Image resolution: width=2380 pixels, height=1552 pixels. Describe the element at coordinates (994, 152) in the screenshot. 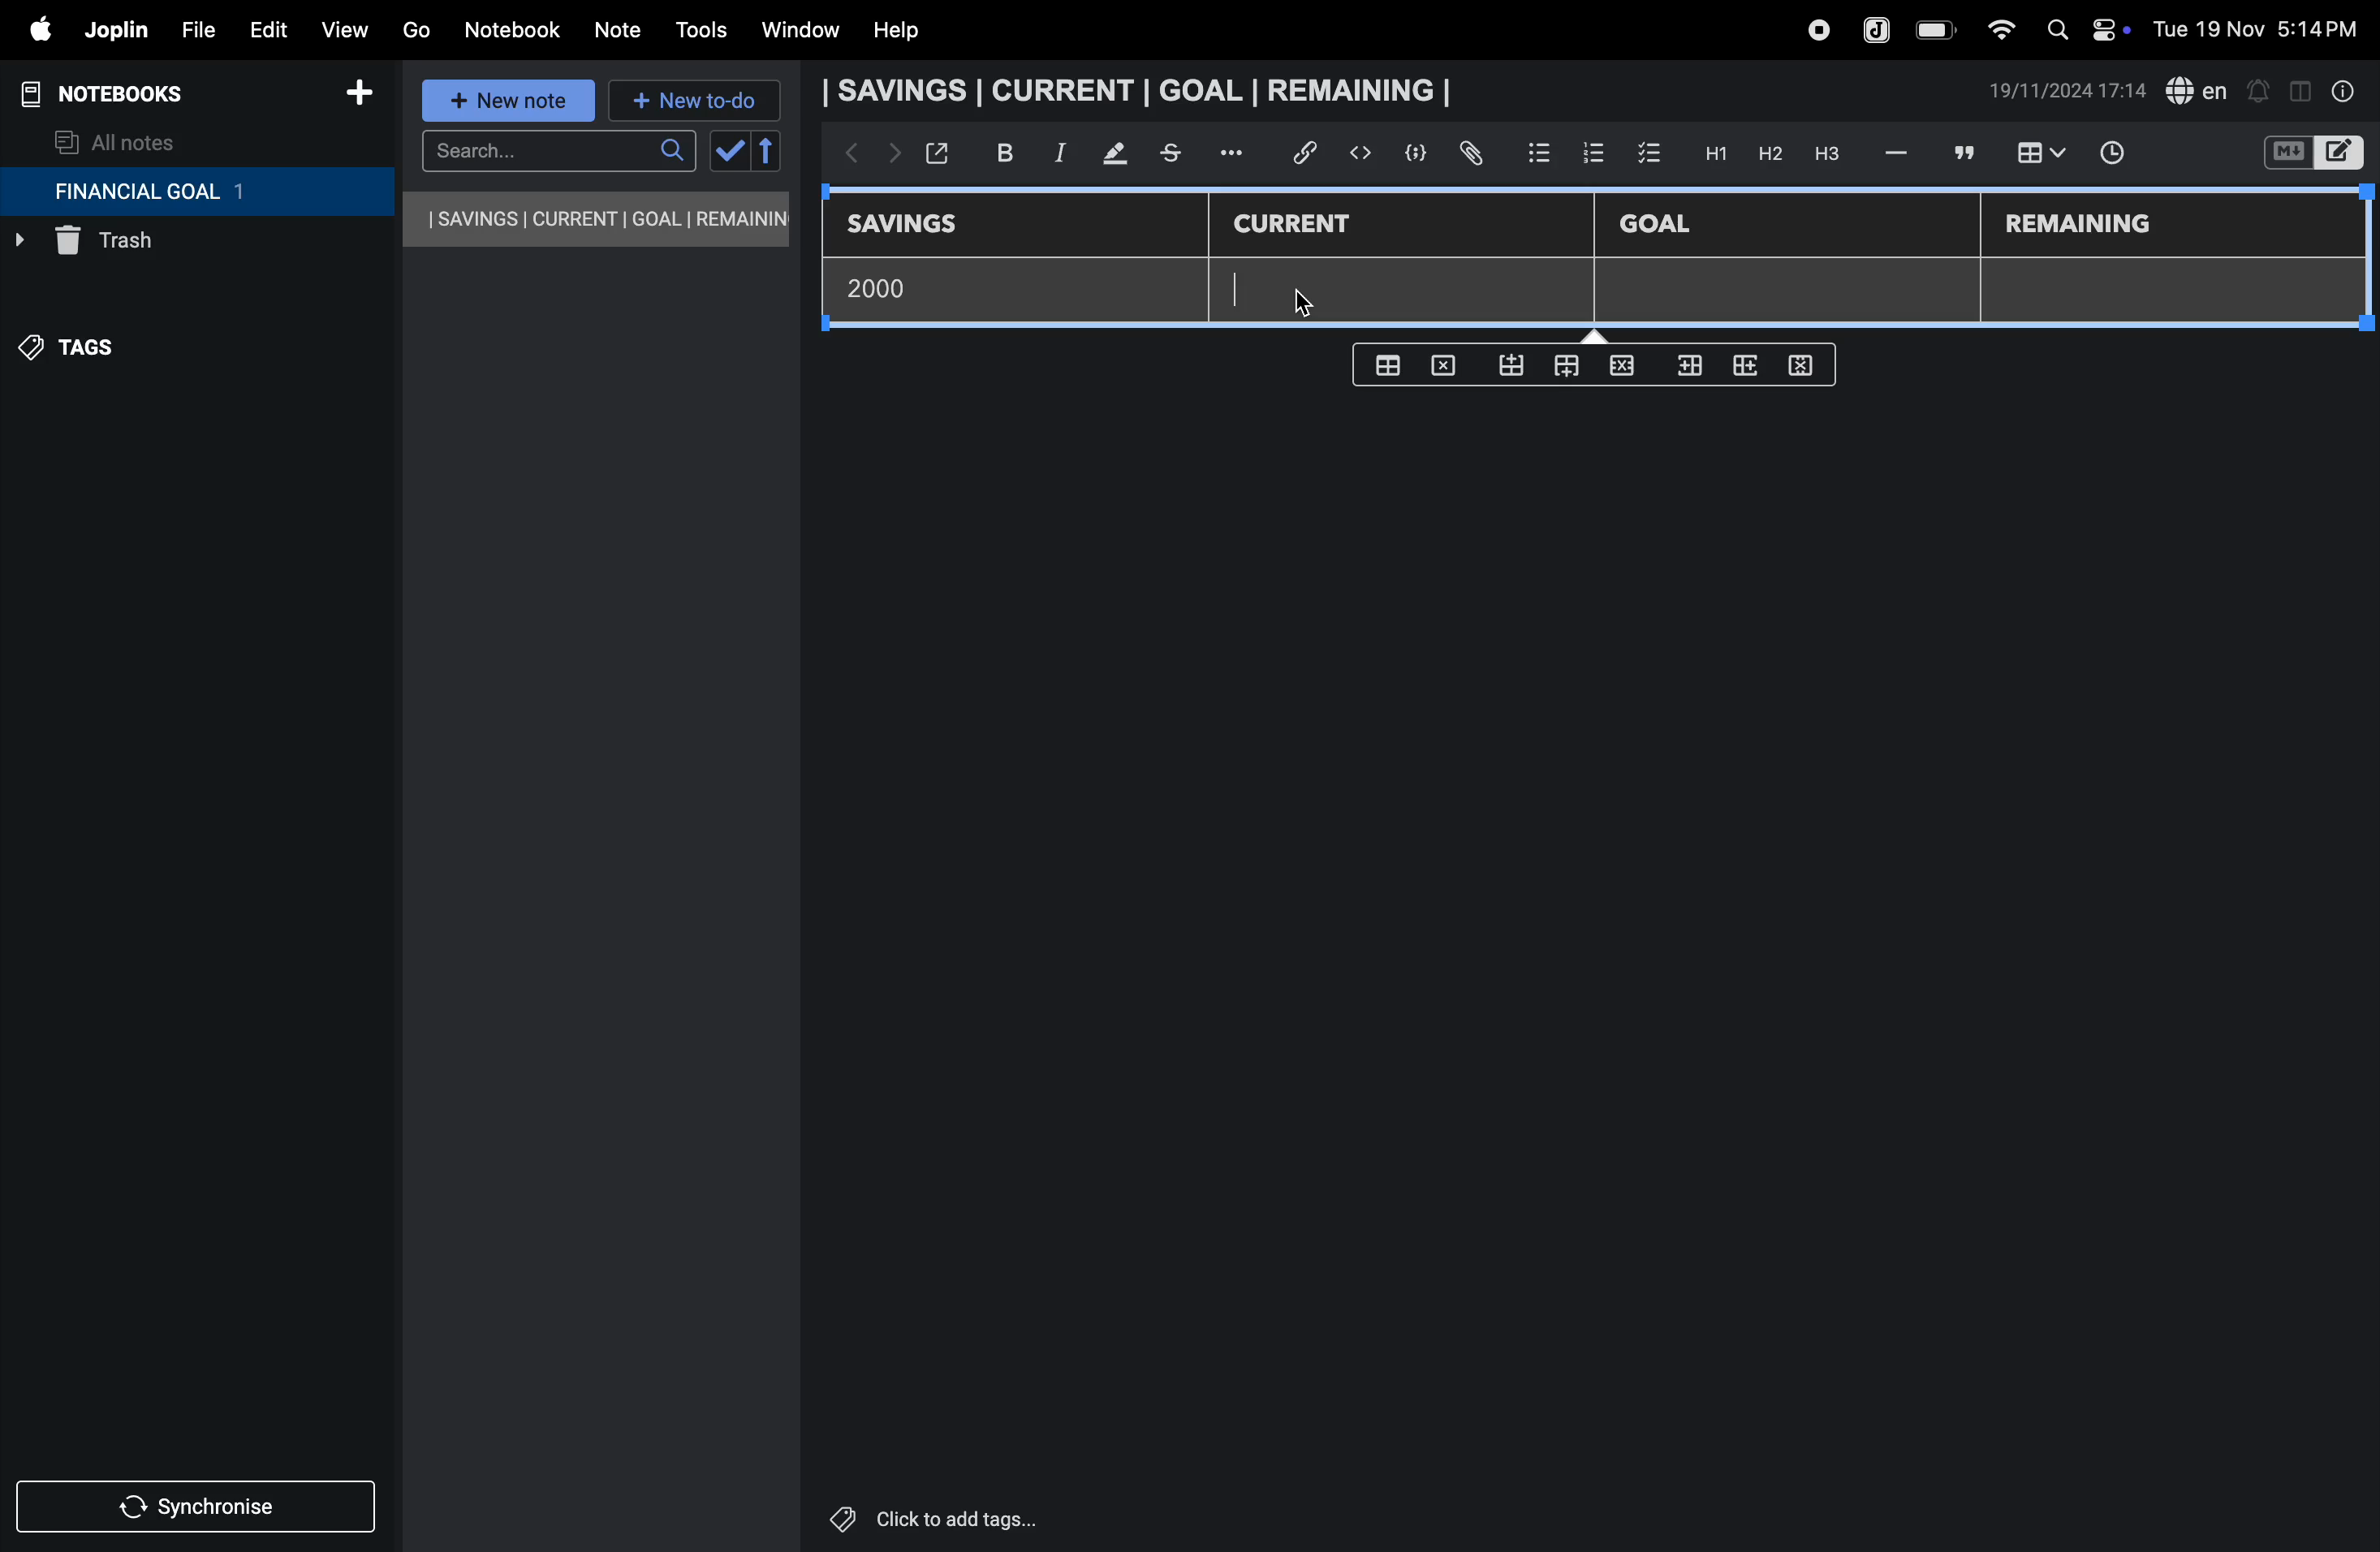

I see `bold` at that location.